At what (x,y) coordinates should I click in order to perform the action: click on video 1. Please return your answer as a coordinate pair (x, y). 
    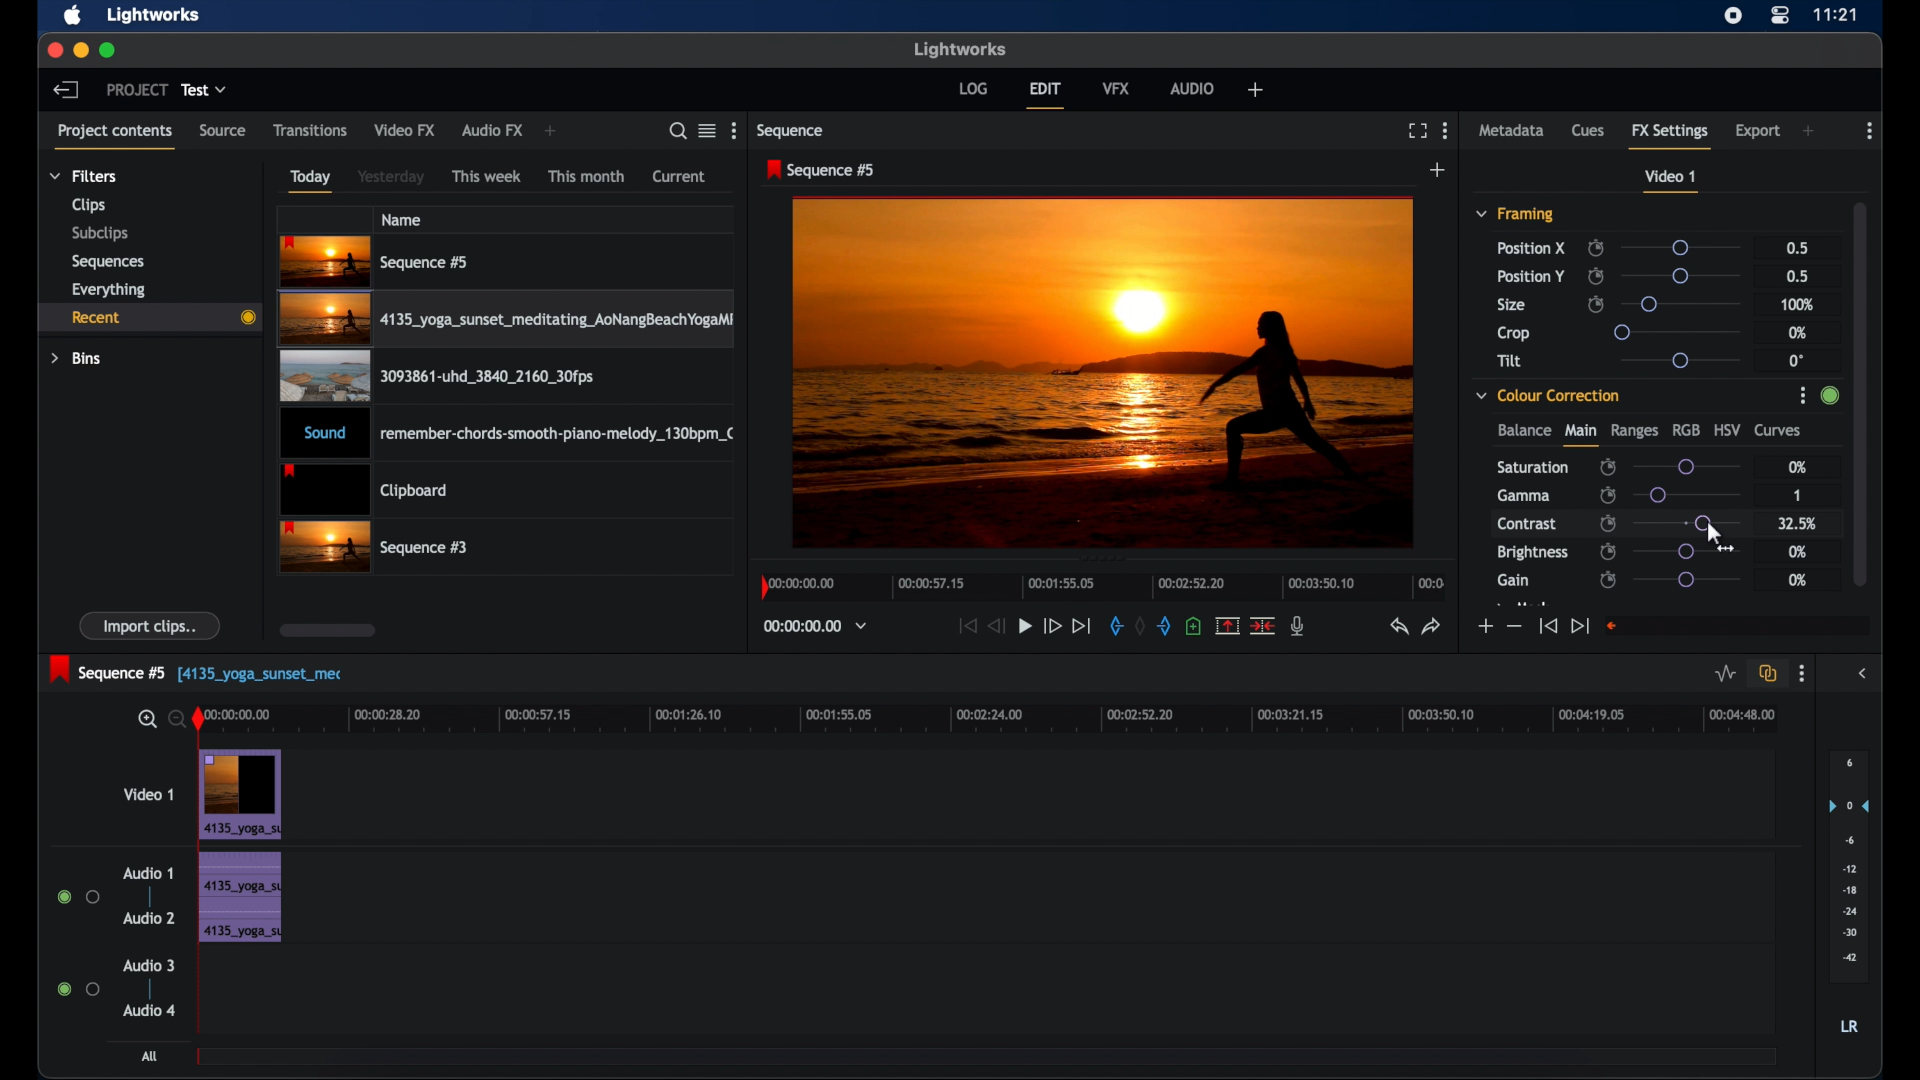
    Looking at the image, I should click on (150, 794).